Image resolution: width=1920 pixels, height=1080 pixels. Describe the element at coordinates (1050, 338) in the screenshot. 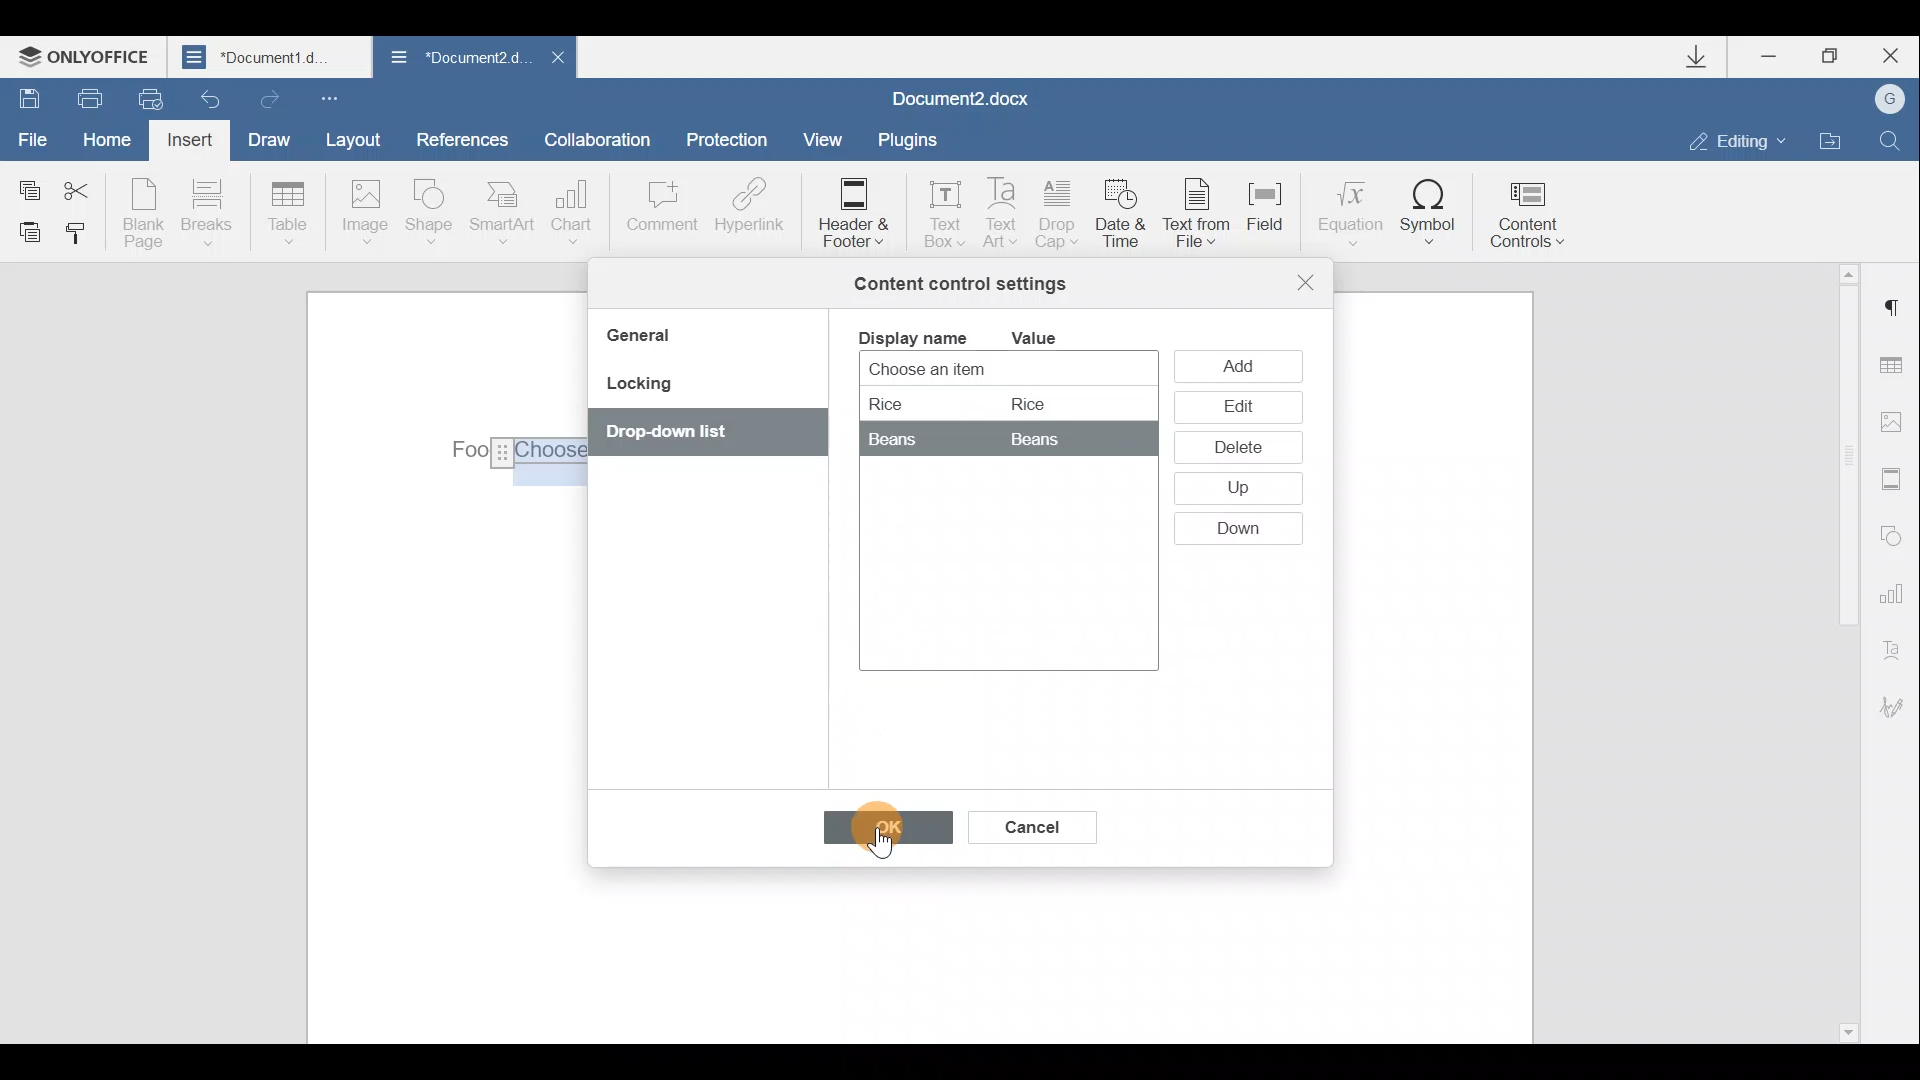

I see `Value` at that location.